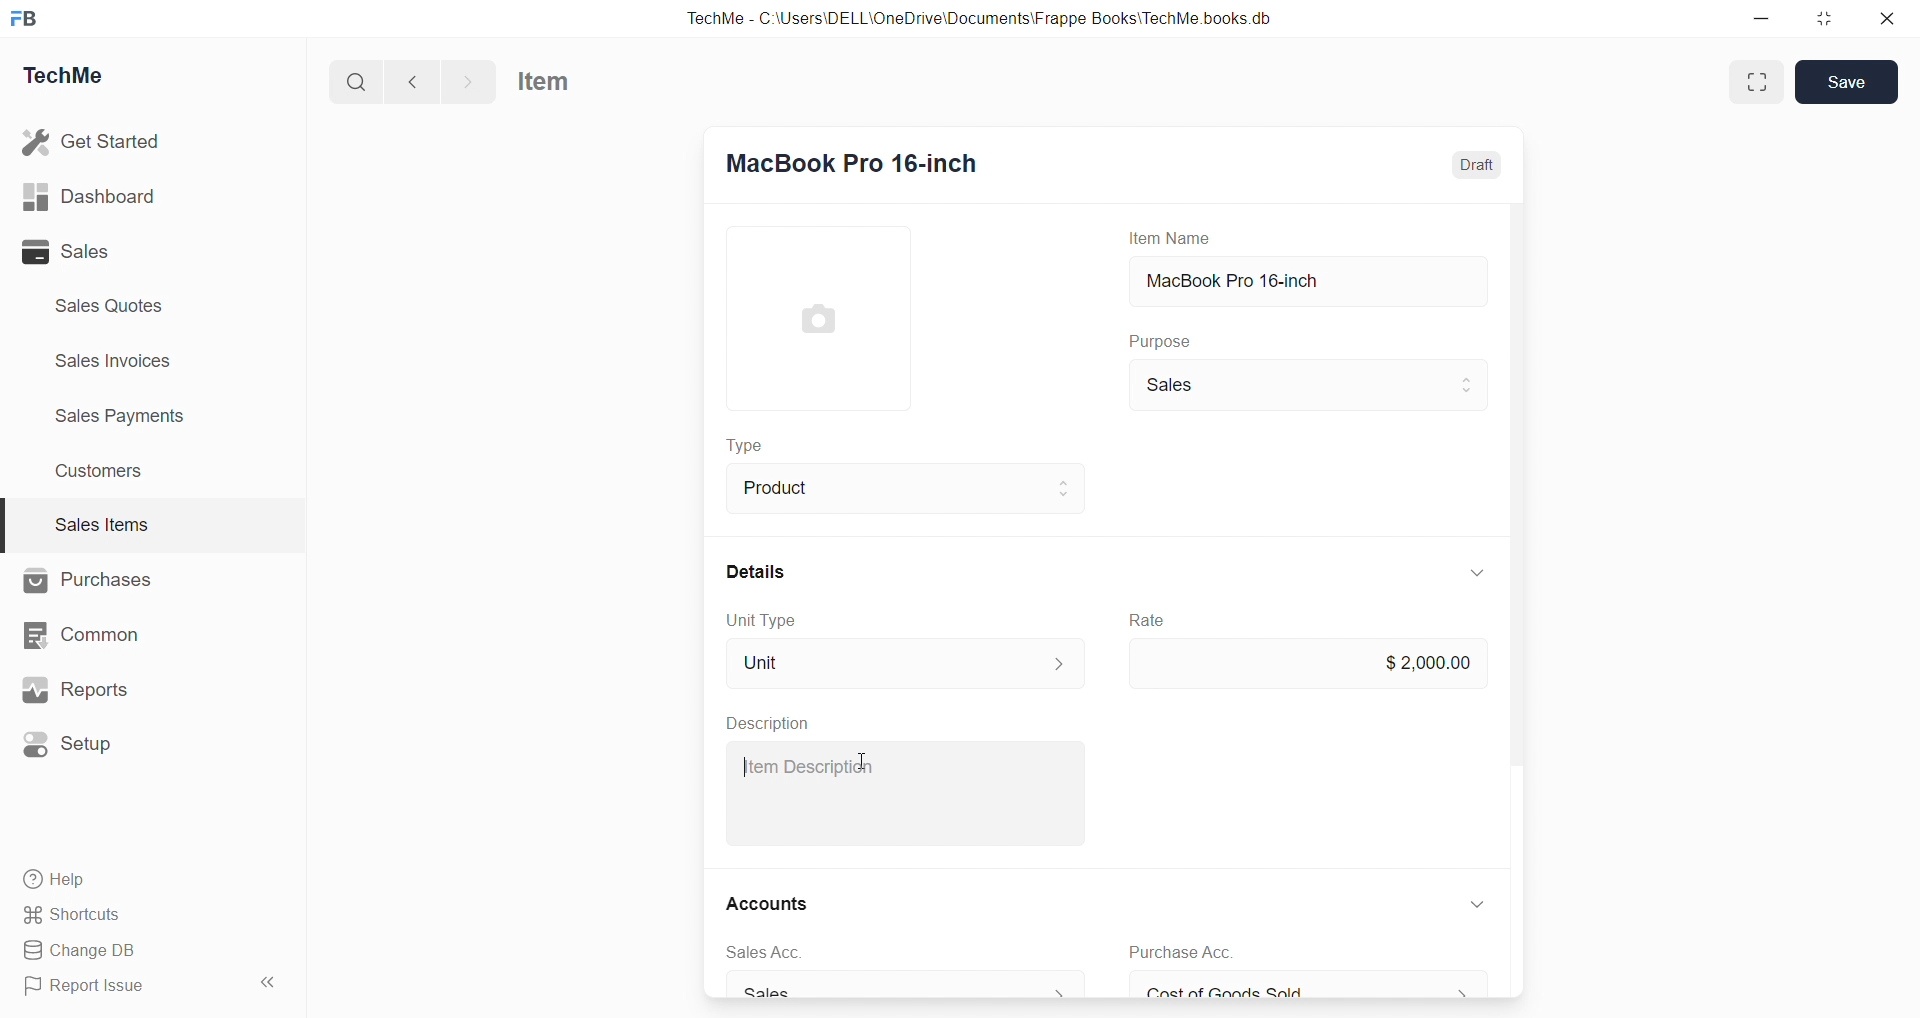 The height and width of the screenshot is (1018, 1920). I want to click on Rate, so click(1146, 620).